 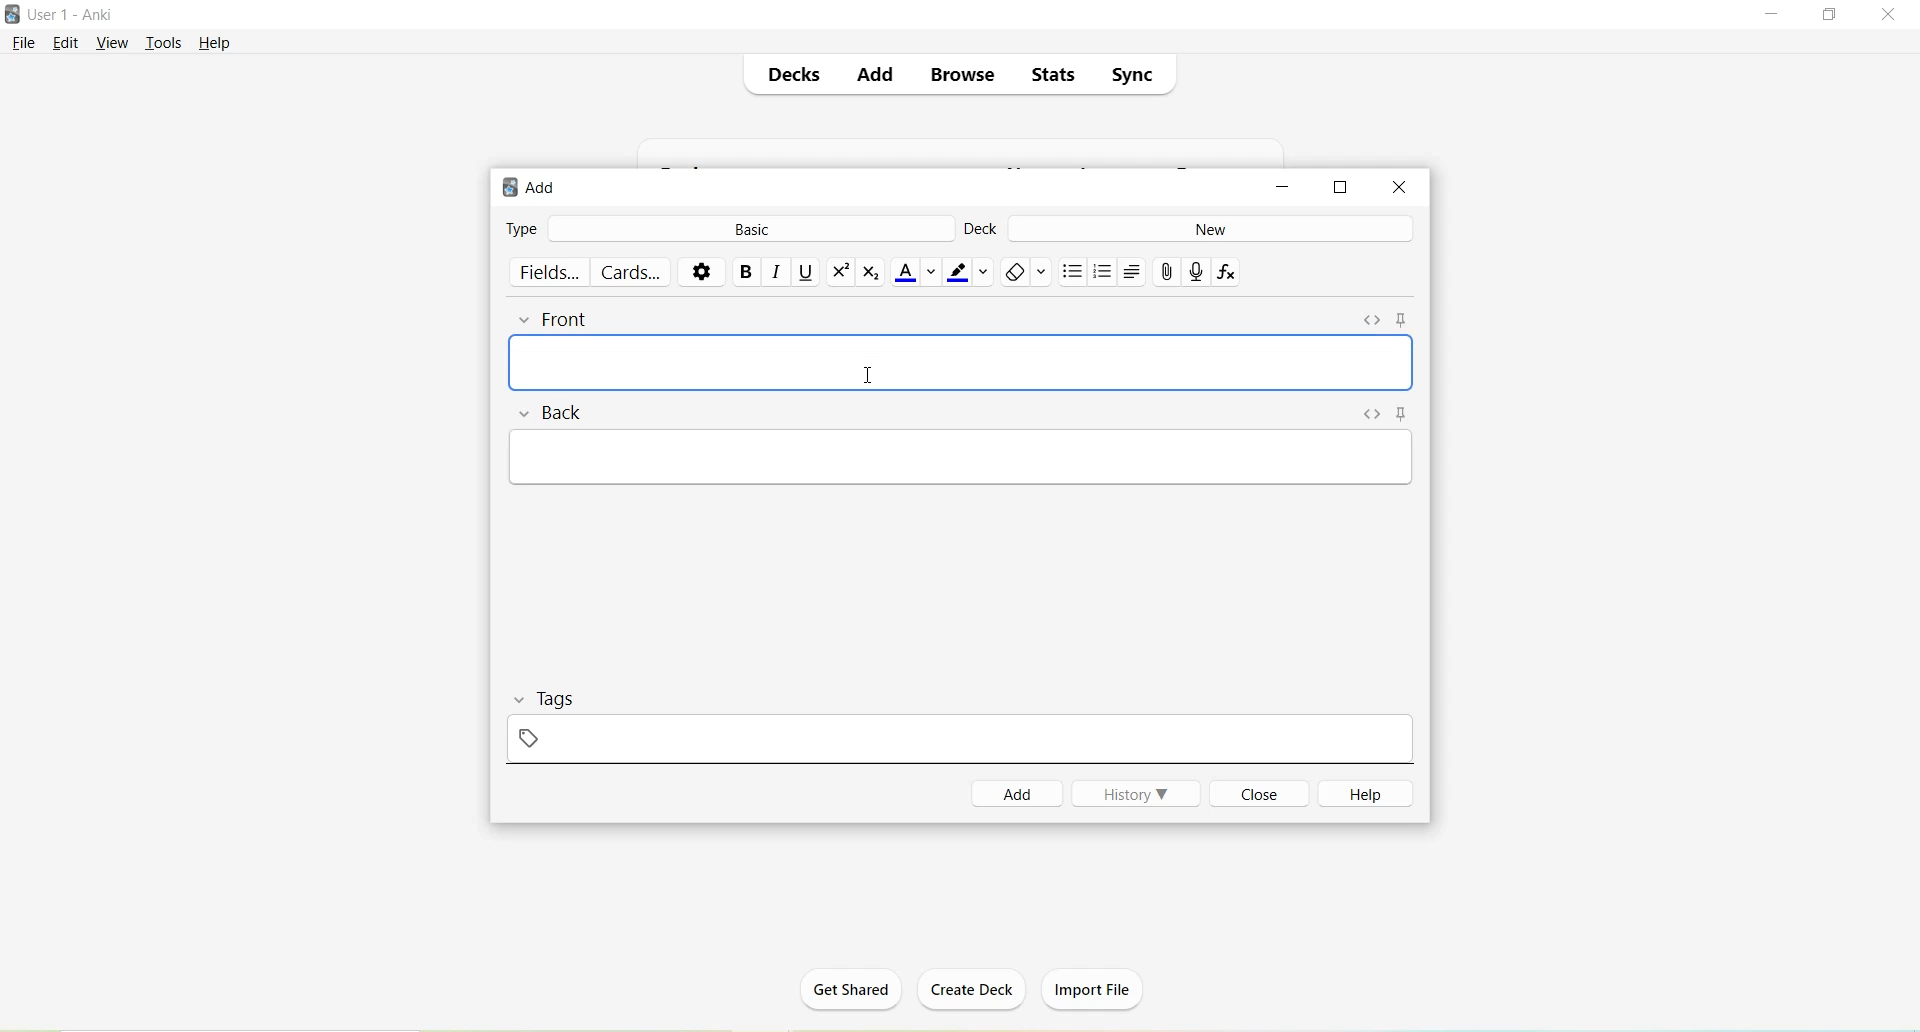 What do you see at coordinates (1018, 794) in the screenshot?
I see `Add` at bounding box center [1018, 794].